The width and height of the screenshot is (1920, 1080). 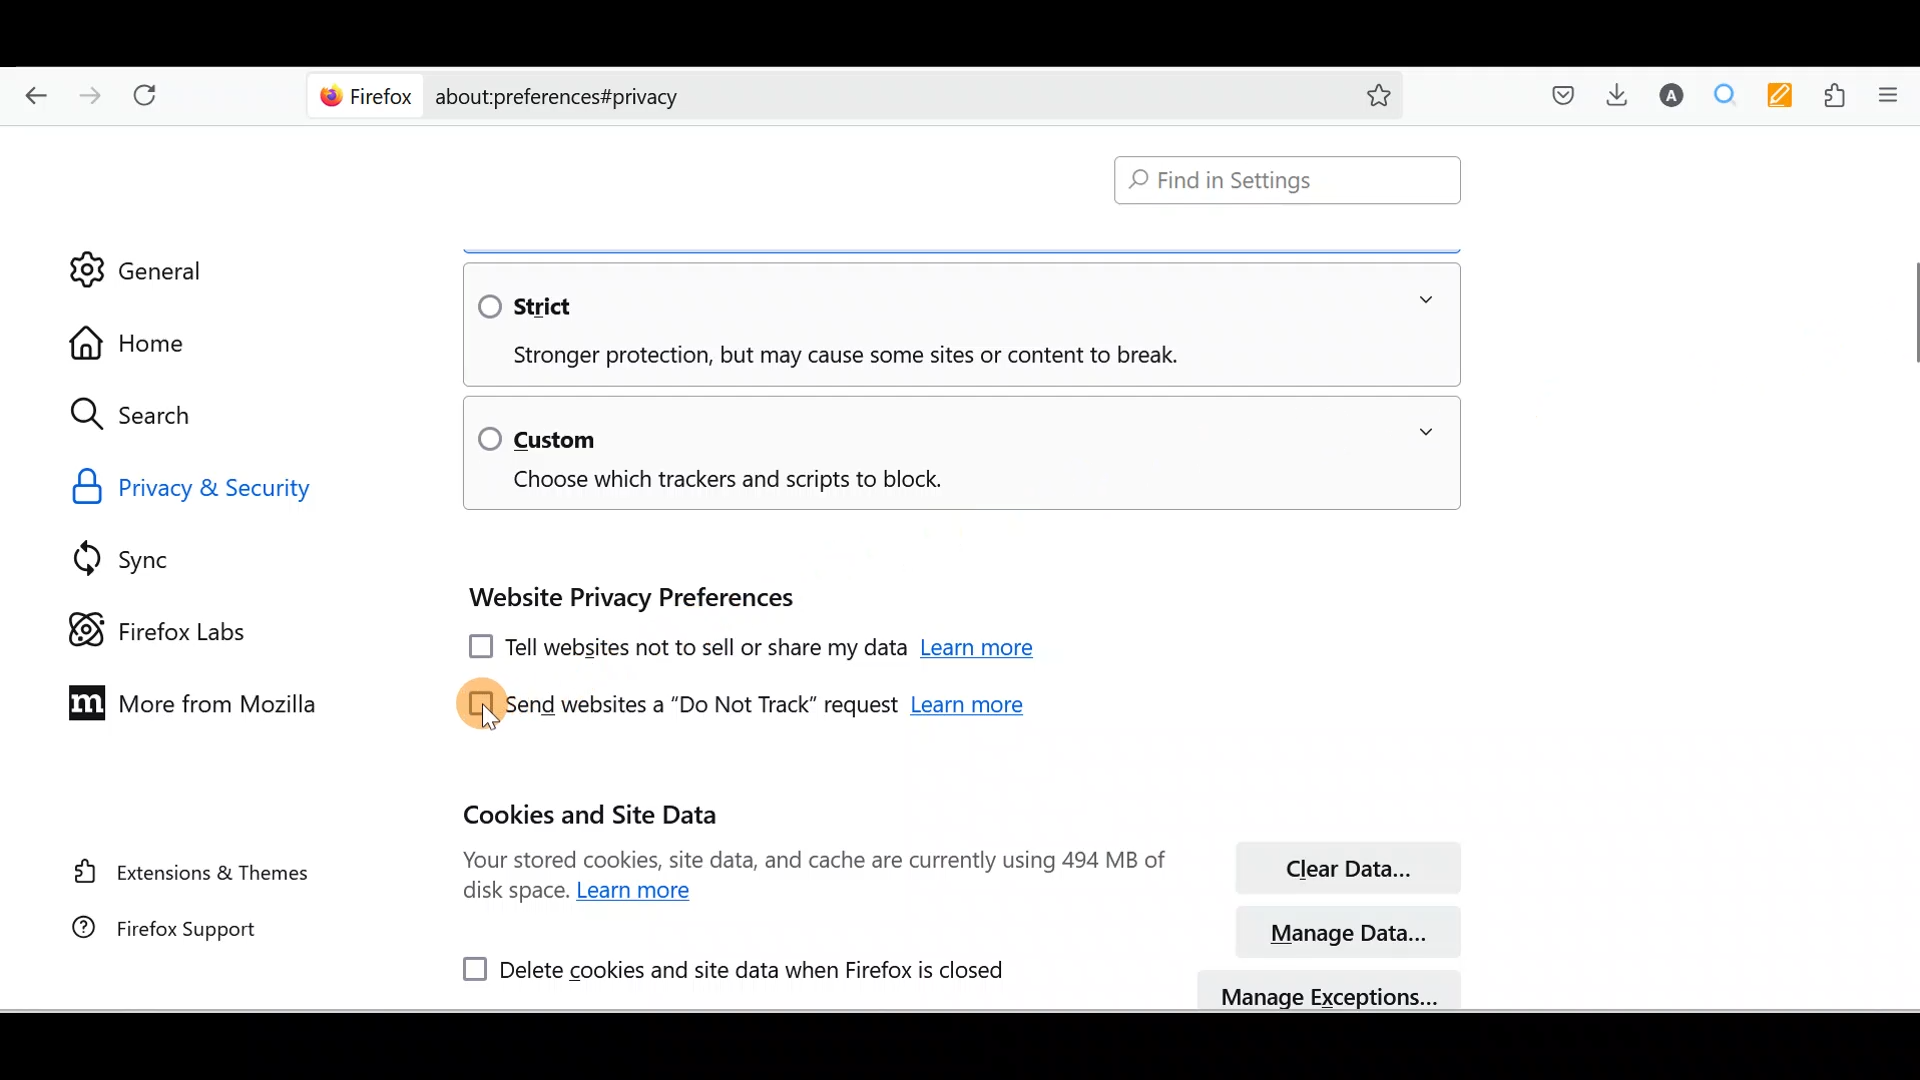 I want to click on move down, so click(x=1908, y=997).